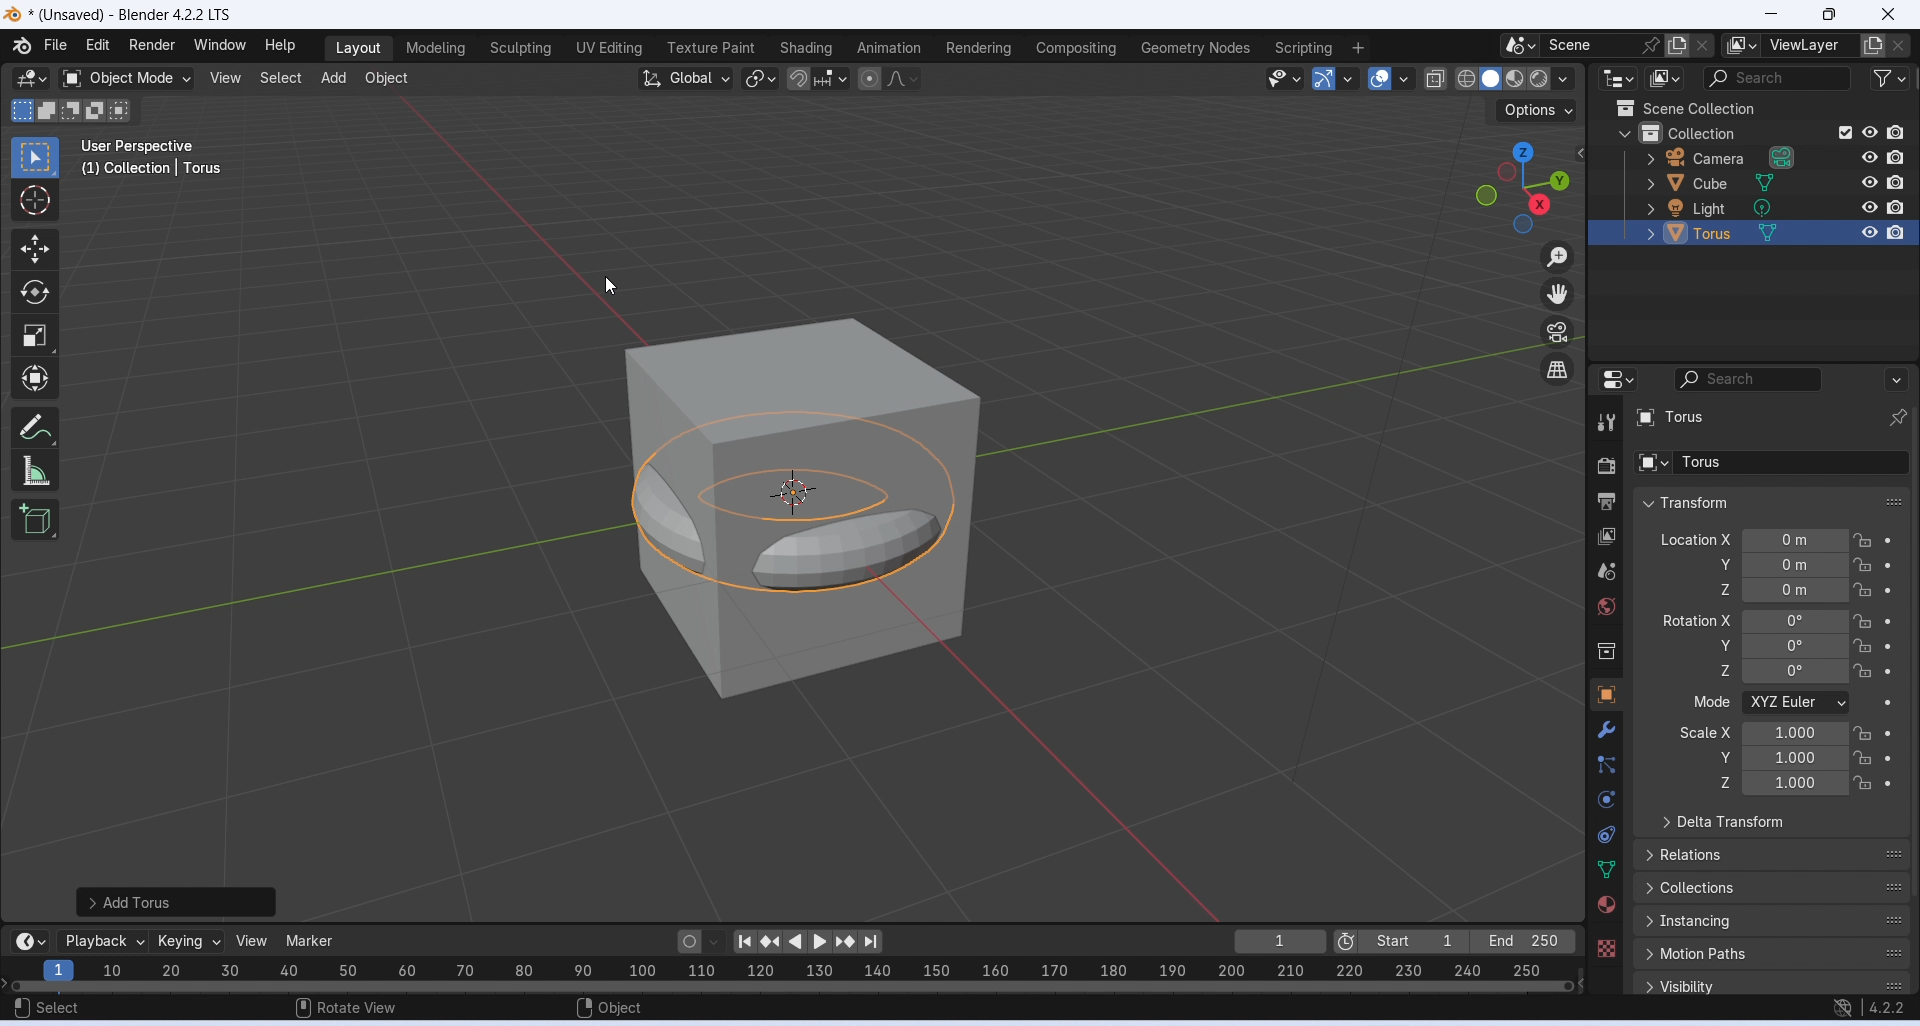 The image size is (1920, 1026). I want to click on Move, so click(34, 250).